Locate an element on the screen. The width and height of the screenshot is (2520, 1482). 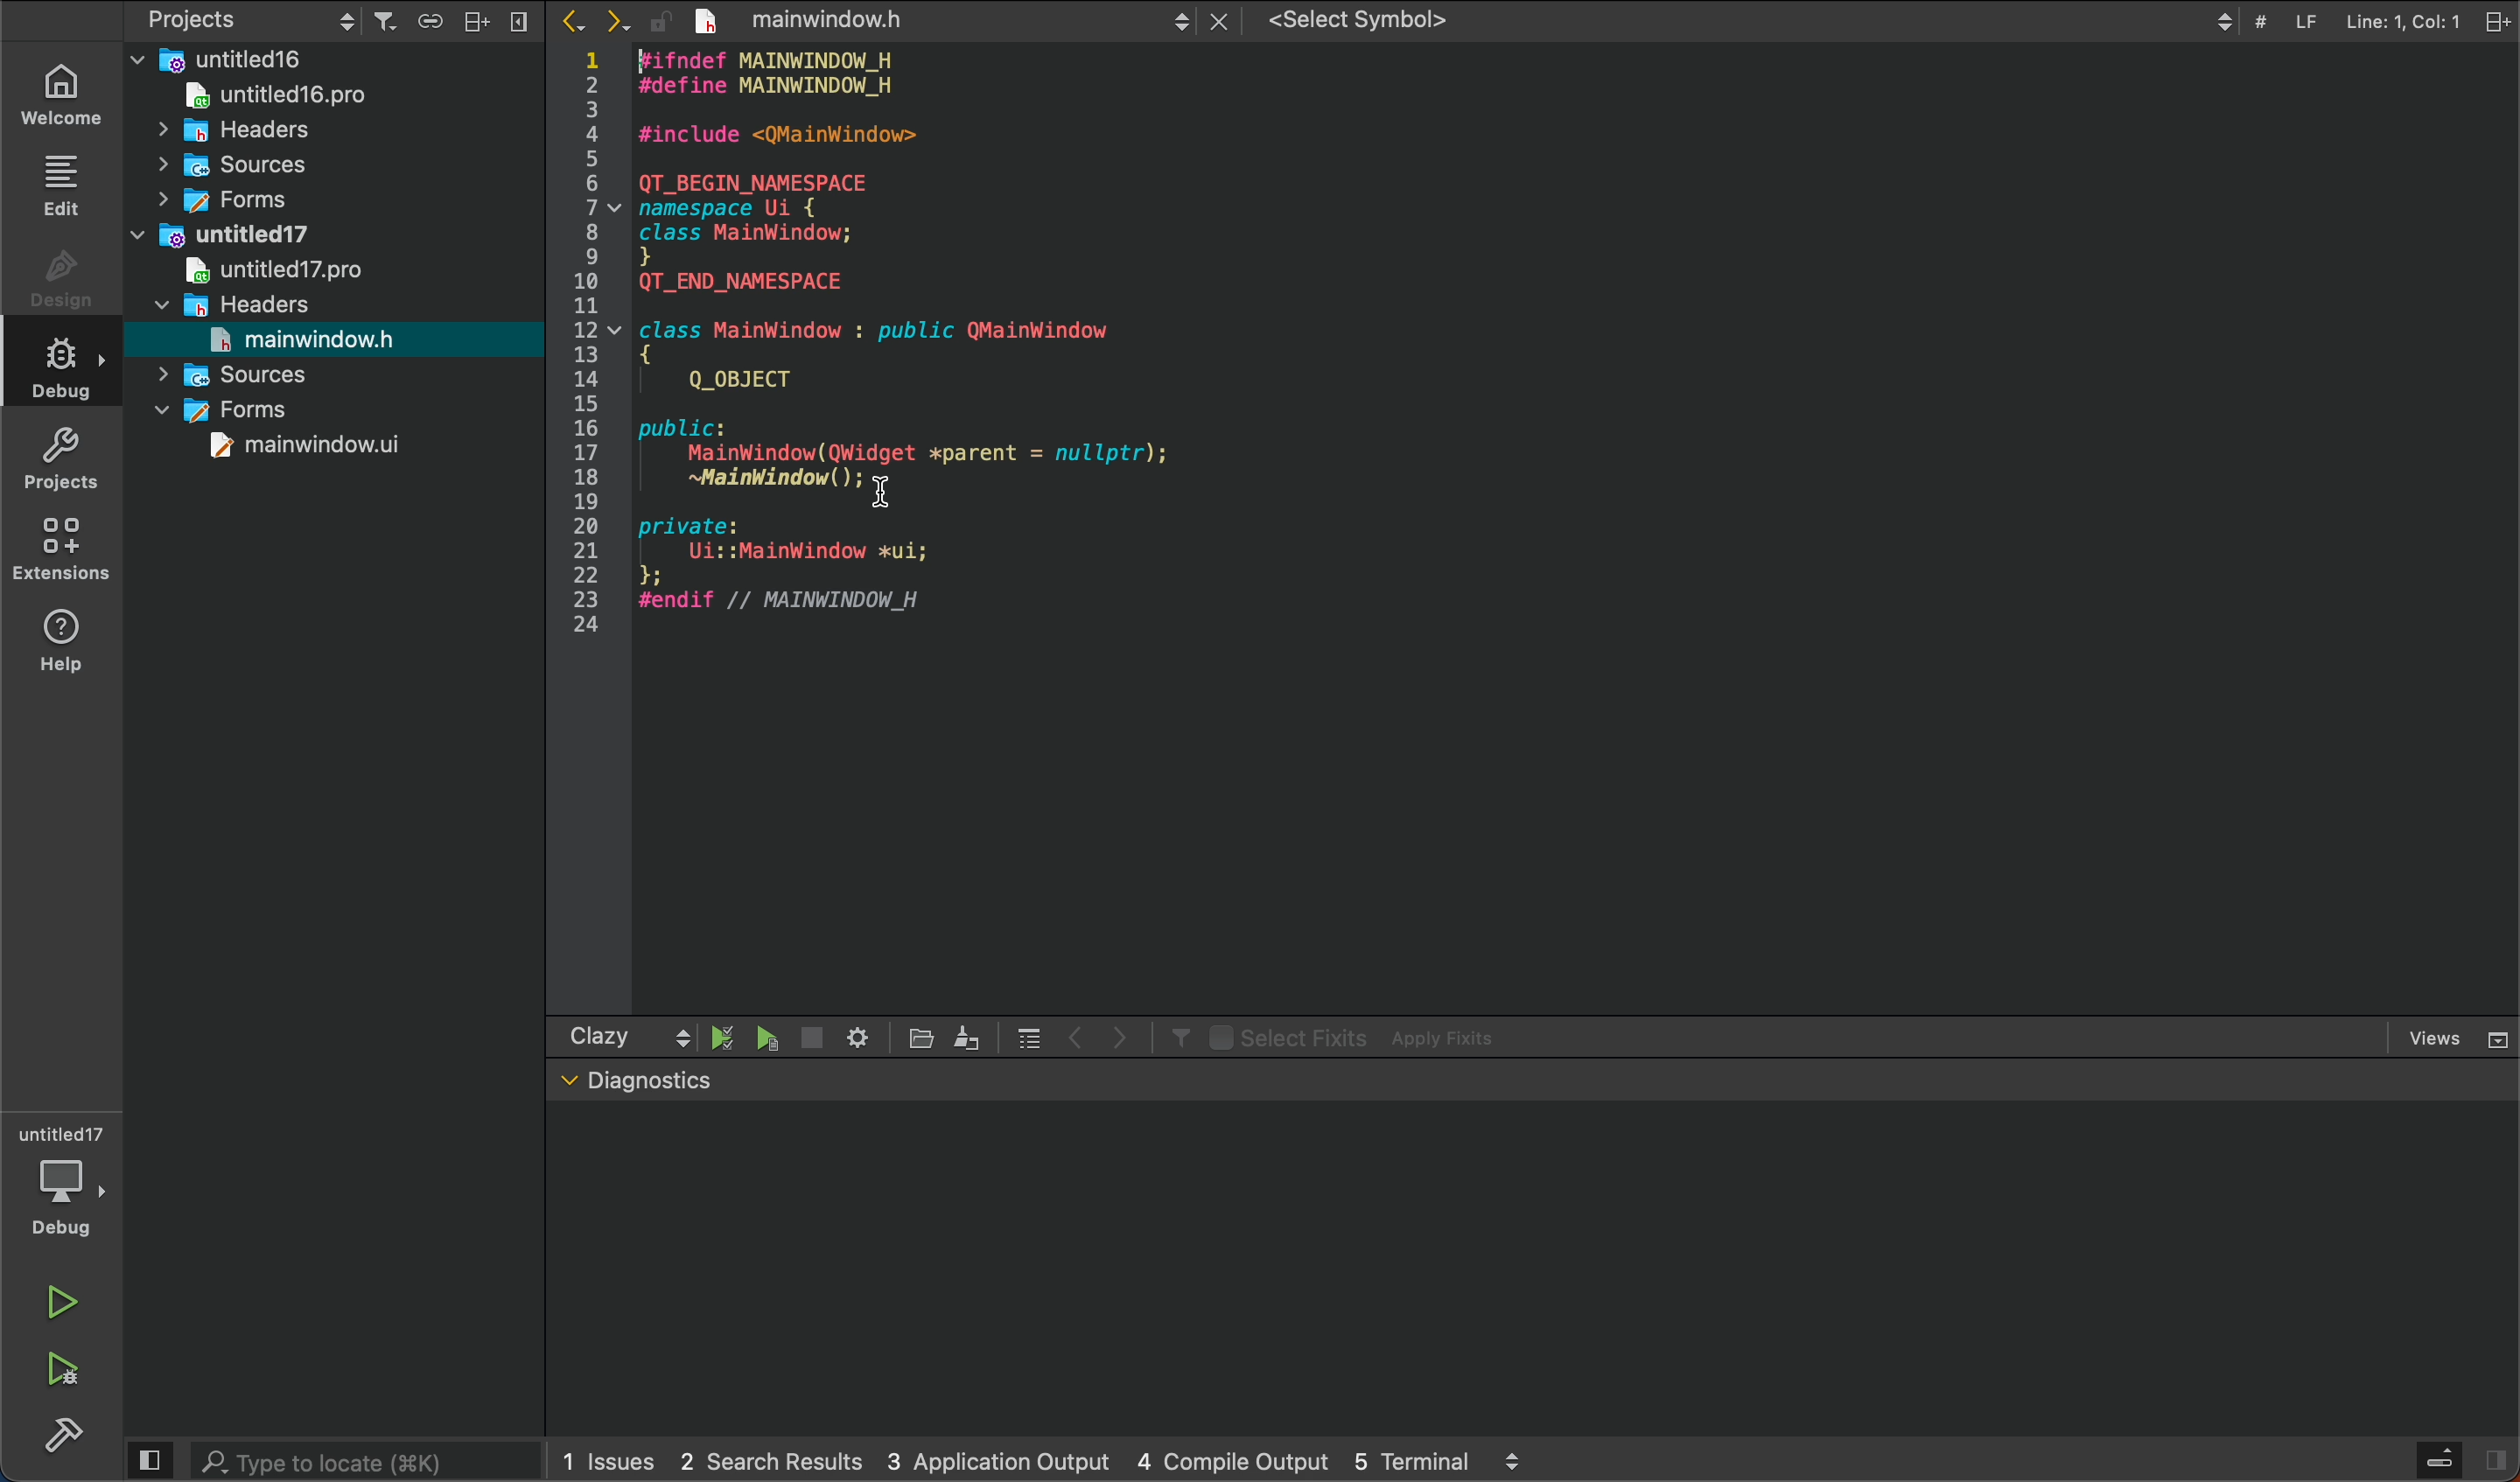
untitled17.pro is located at coordinates (268, 270).